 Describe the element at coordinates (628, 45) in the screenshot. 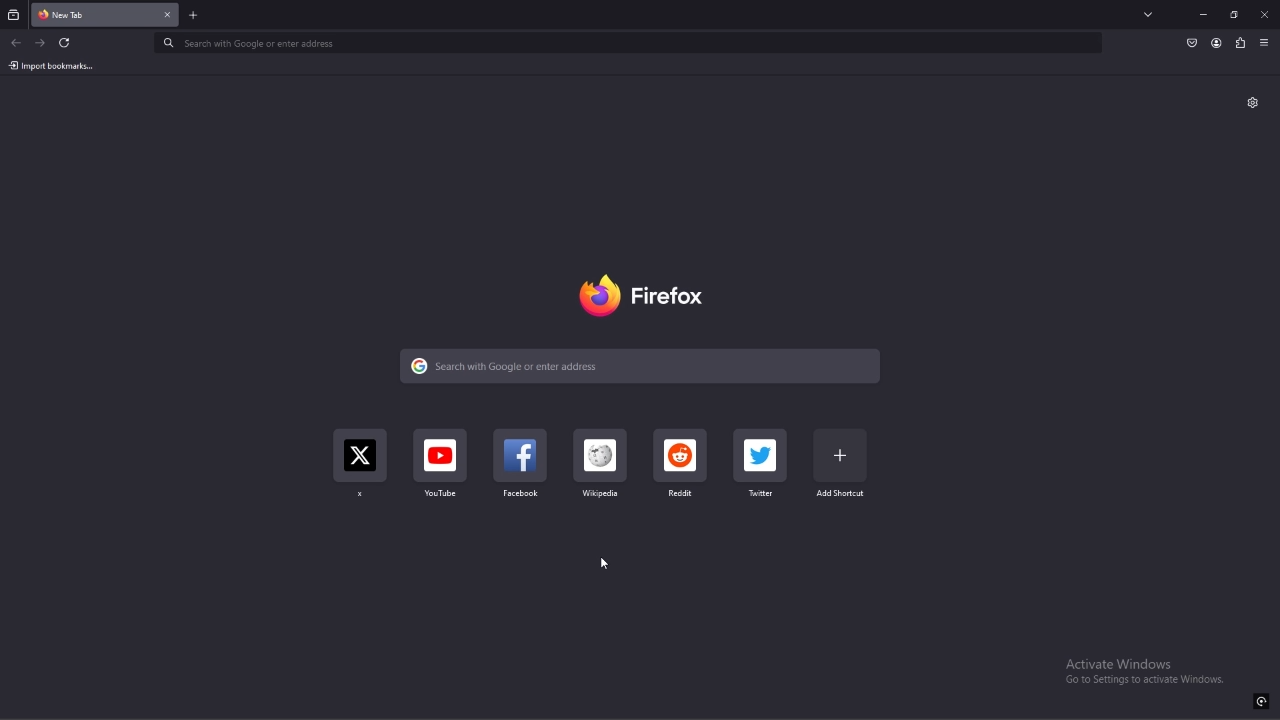

I see `search bar` at that location.